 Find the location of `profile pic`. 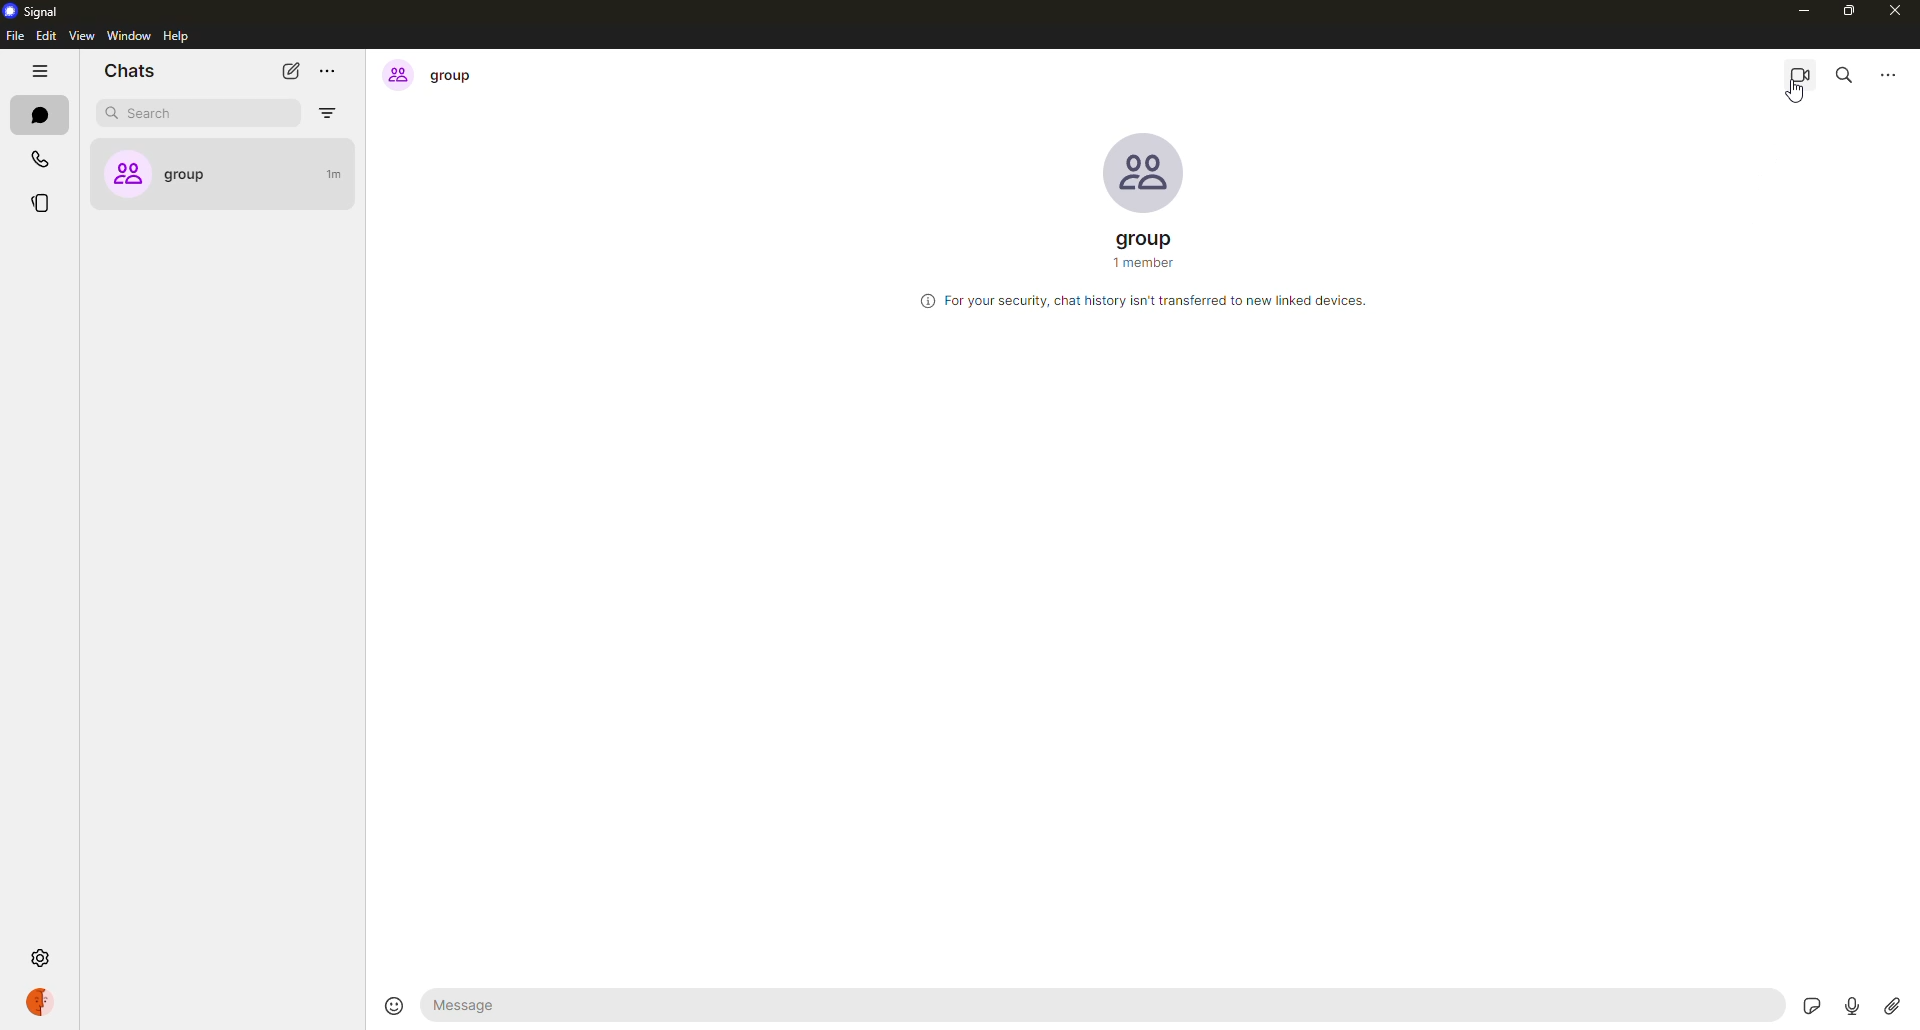

profile pic is located at coordinates (1149, 169).